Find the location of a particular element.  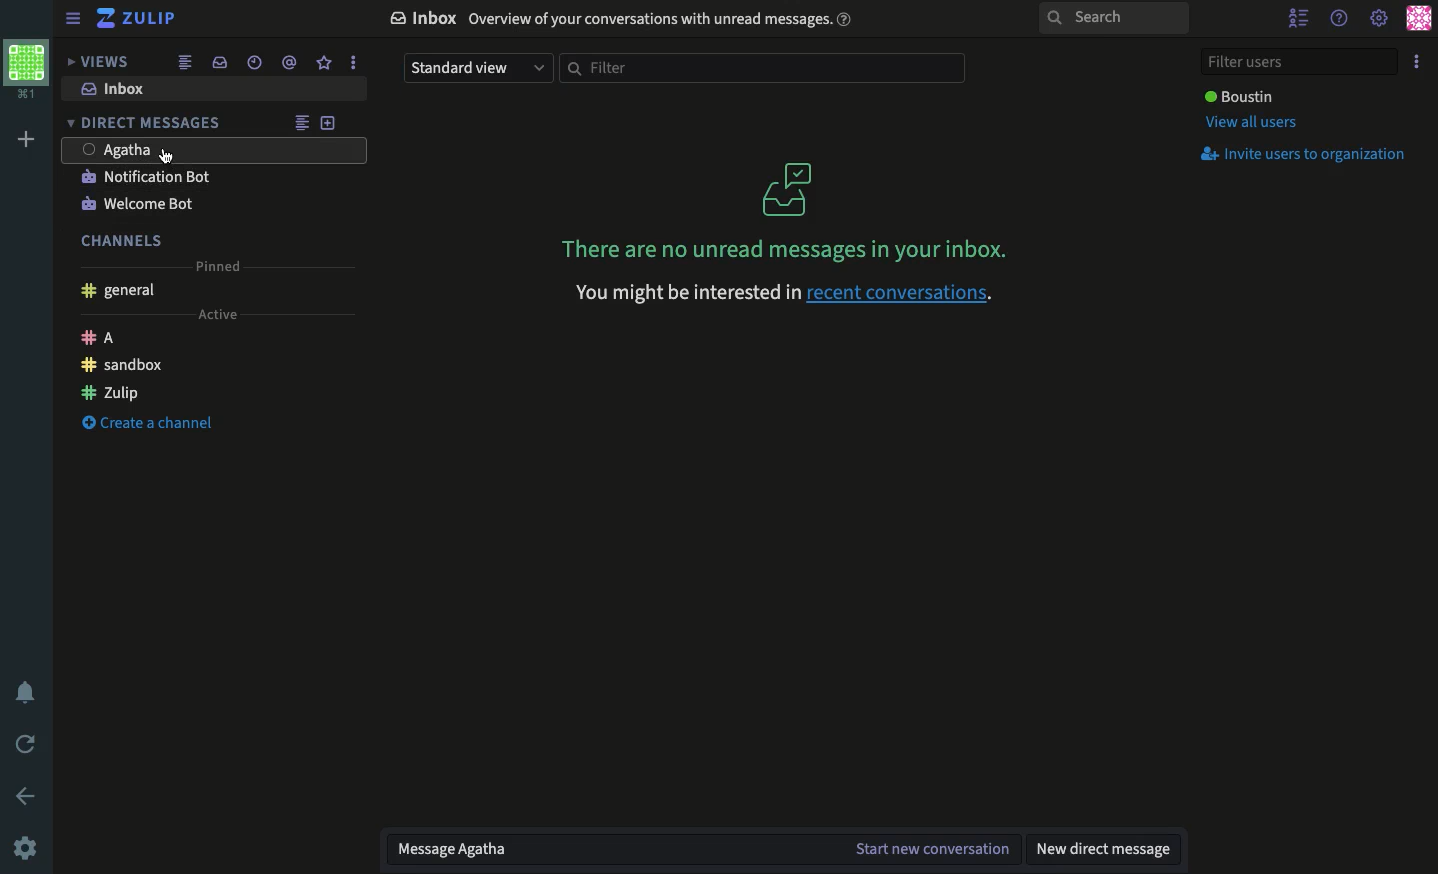

View all users is located at coordinates (1255, 123).